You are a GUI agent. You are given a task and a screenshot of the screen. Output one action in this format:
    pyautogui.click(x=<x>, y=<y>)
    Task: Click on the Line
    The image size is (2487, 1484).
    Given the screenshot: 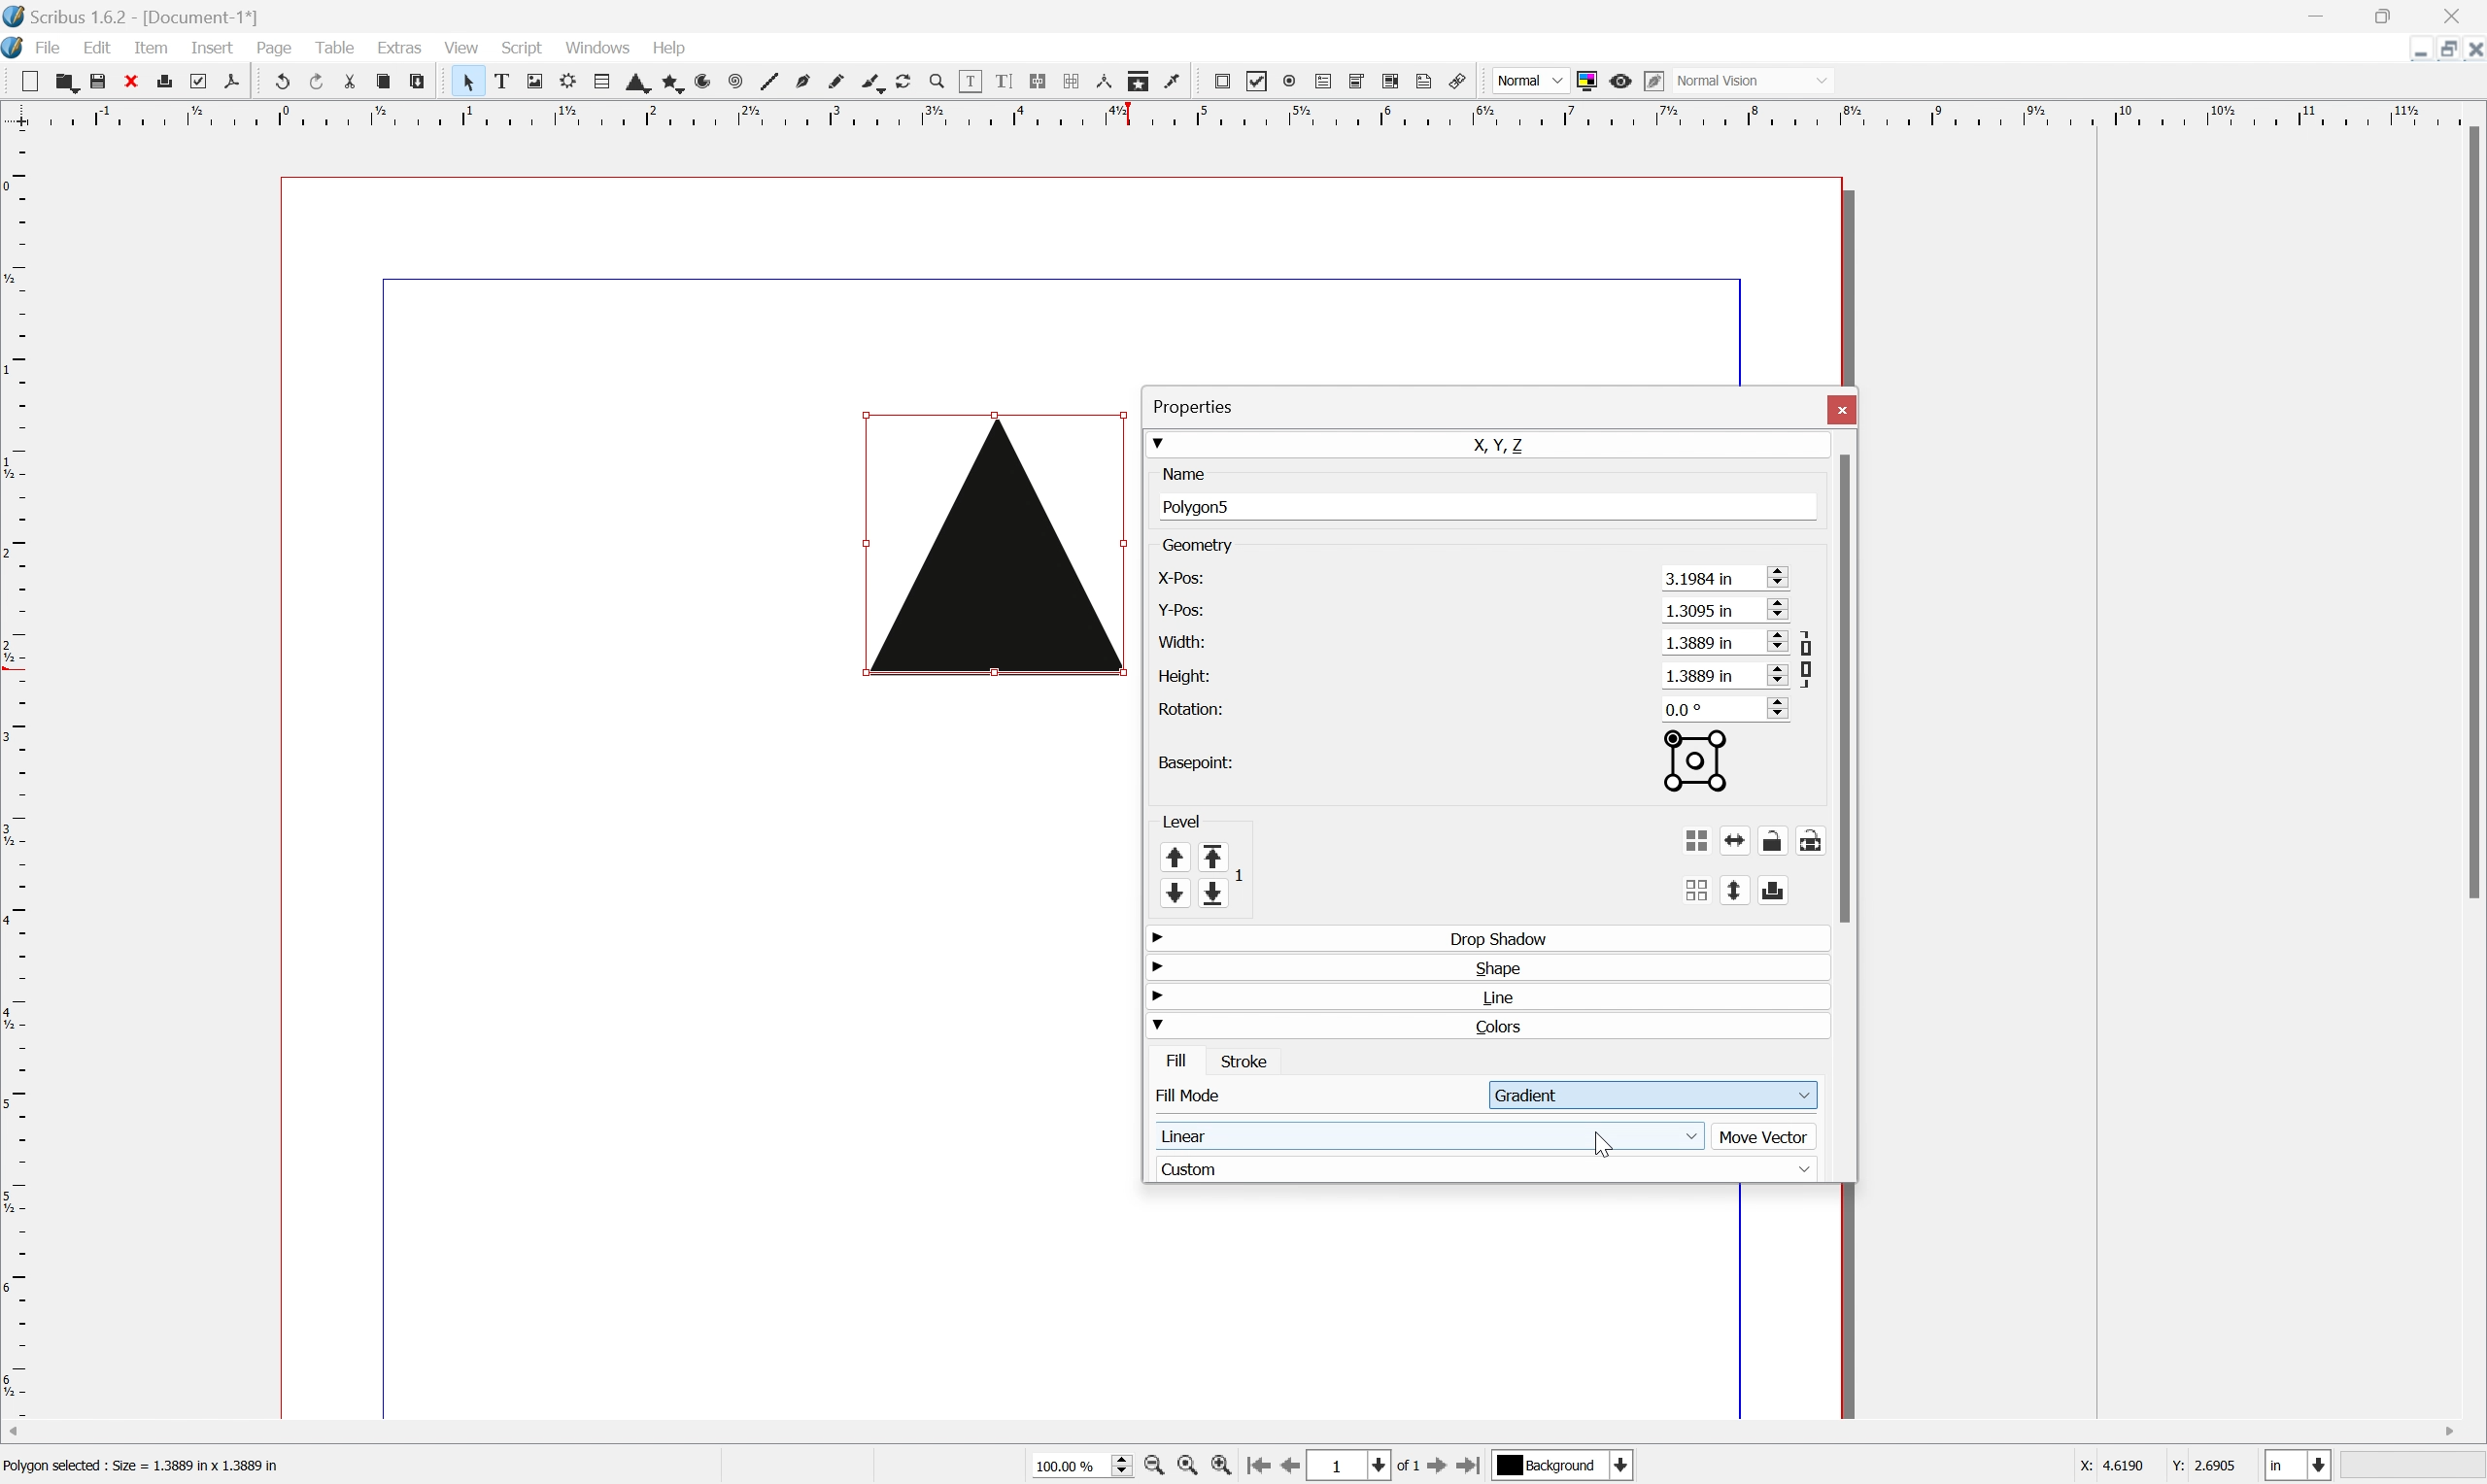 What is the action you would take?
    pyautogui.click(x=1508, y=996)
    